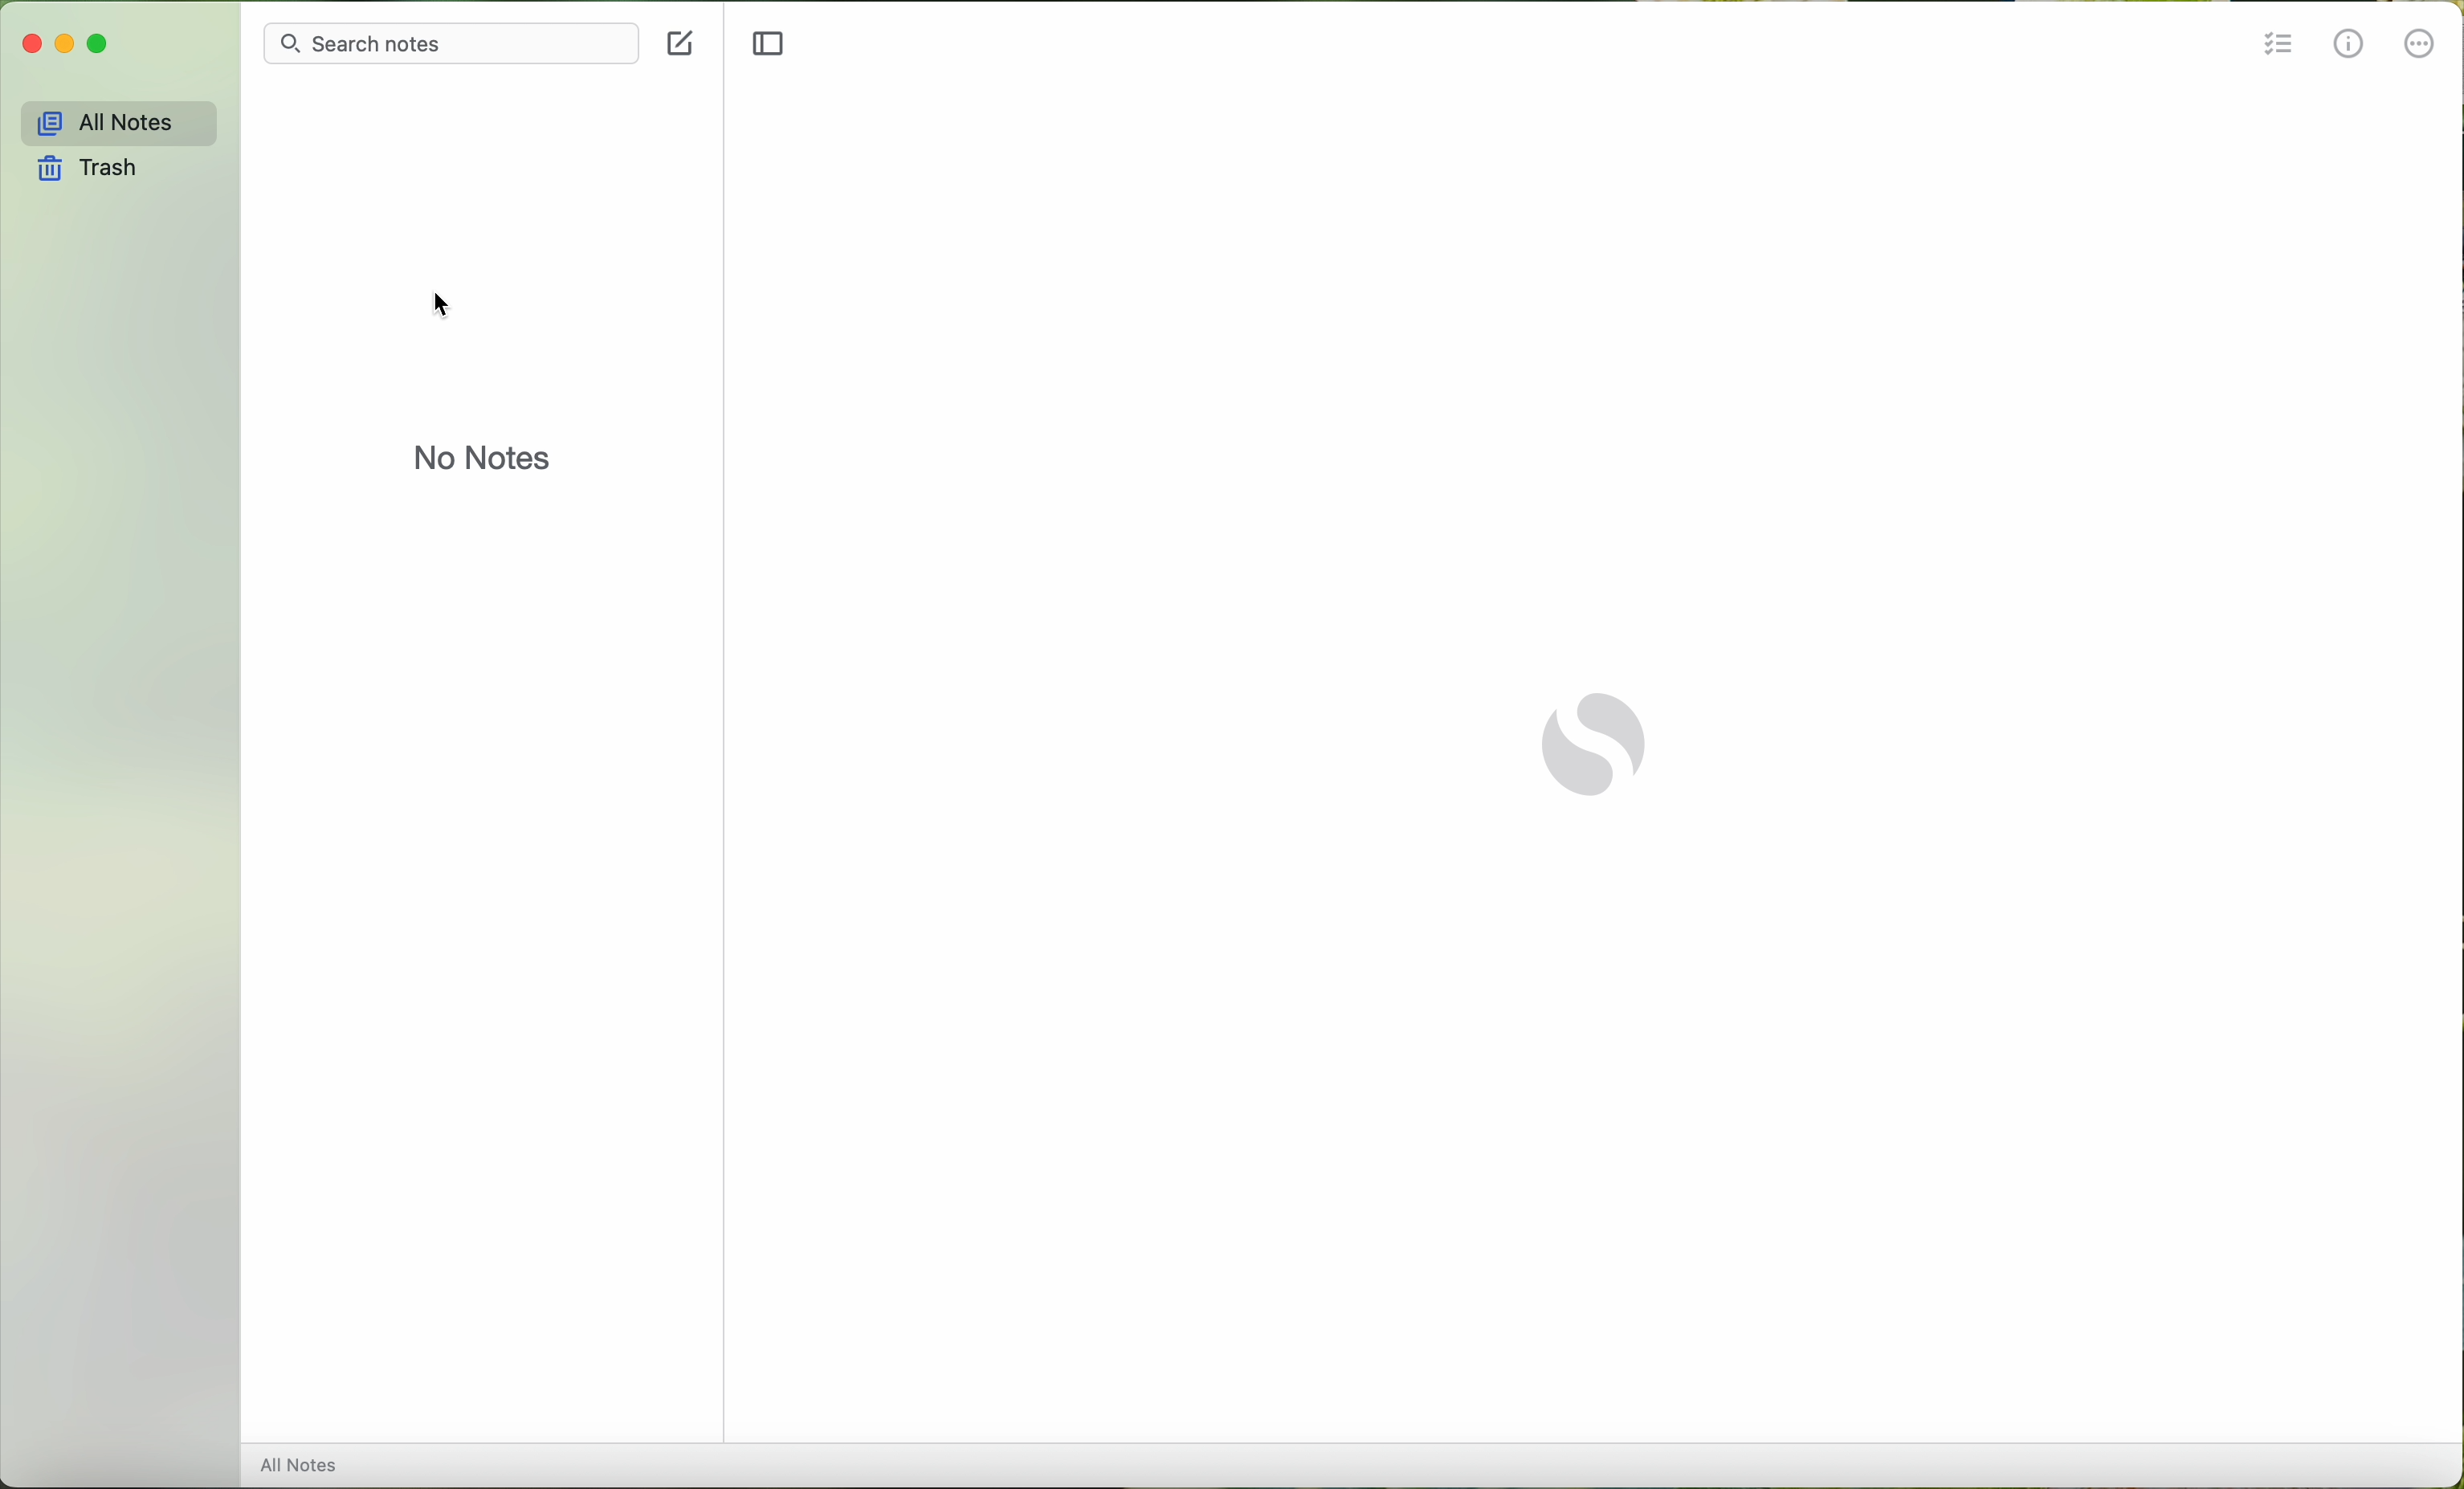  Describe the element at coordinates (66, 43) in the screenshot. I see `minimize Simplenote` at that location.